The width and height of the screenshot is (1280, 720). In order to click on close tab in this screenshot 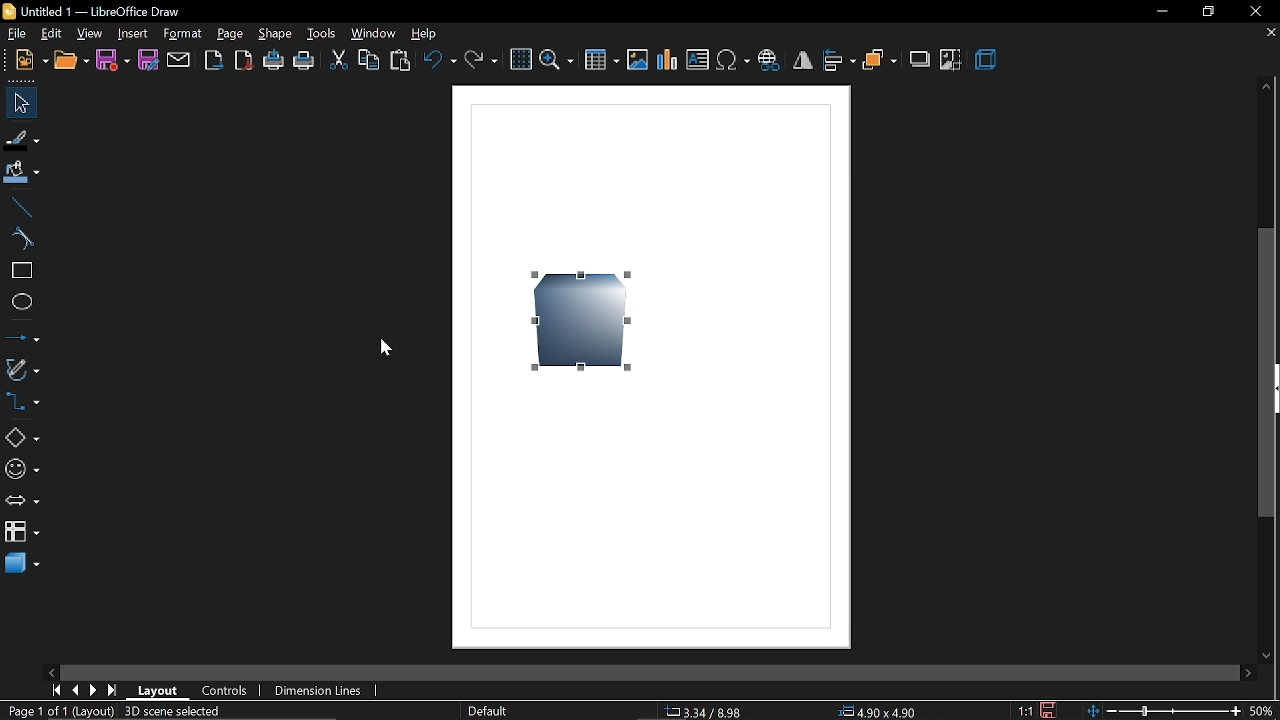, I will do `click(1270, 35)`.